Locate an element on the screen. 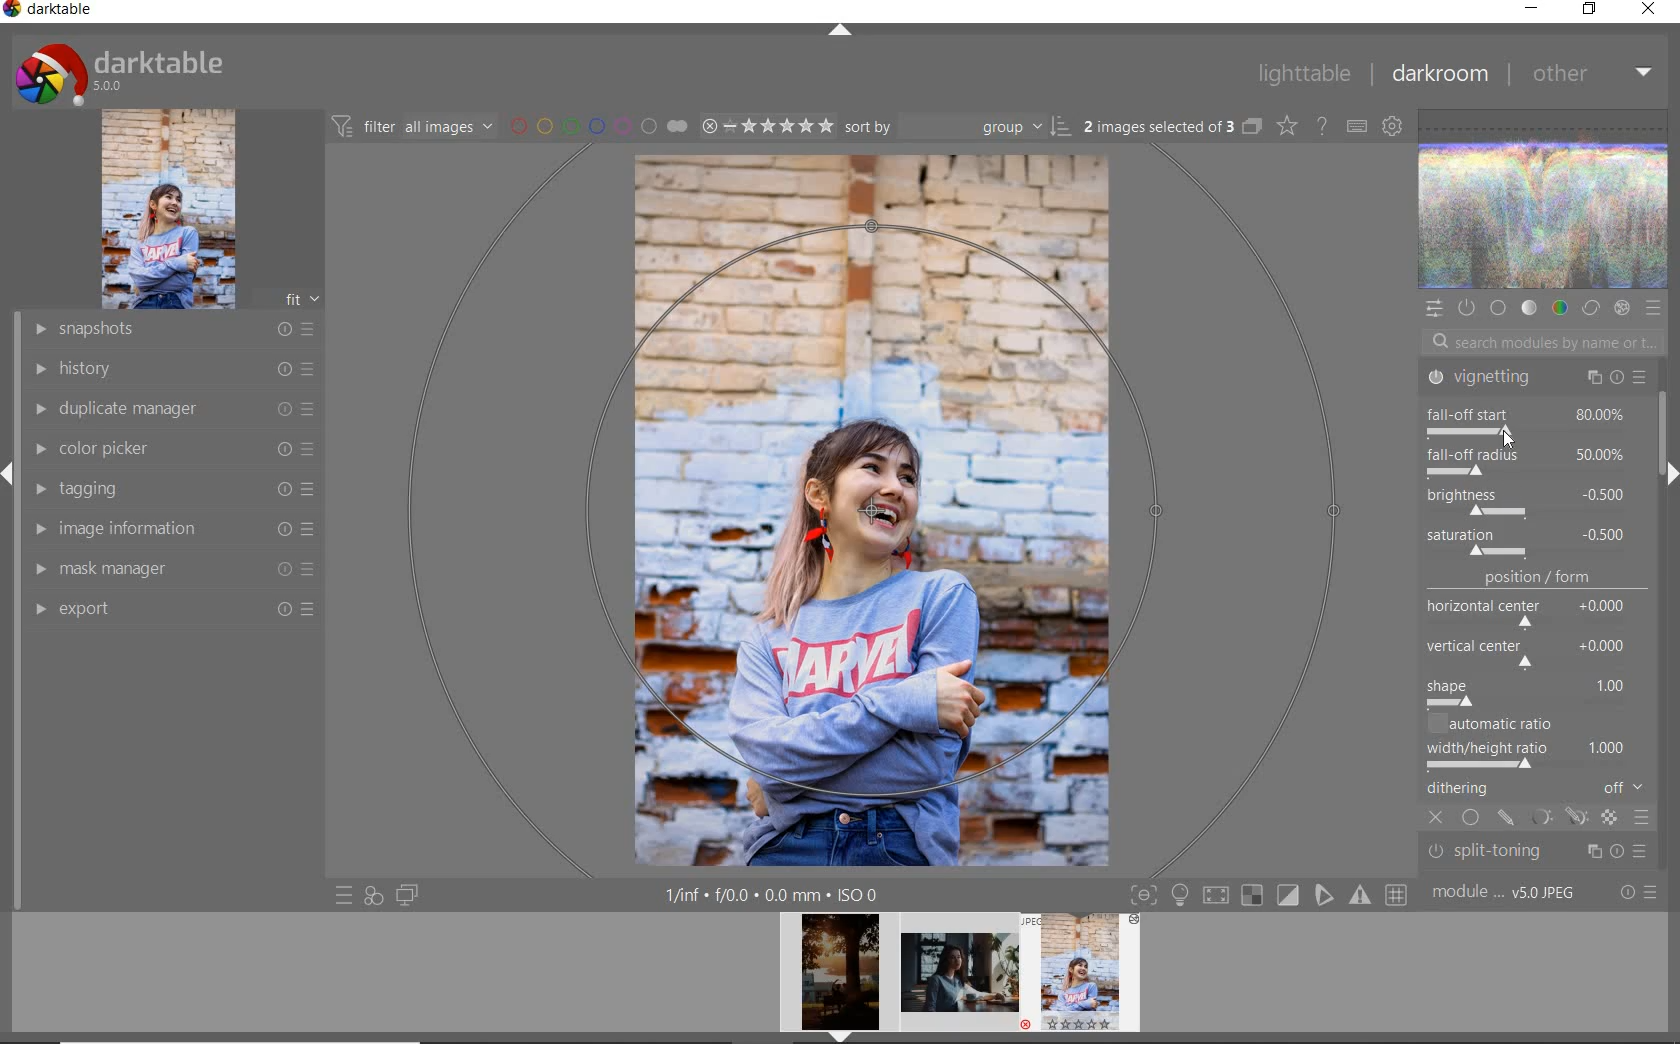  OTHER is located at coordinates (1592, 73).